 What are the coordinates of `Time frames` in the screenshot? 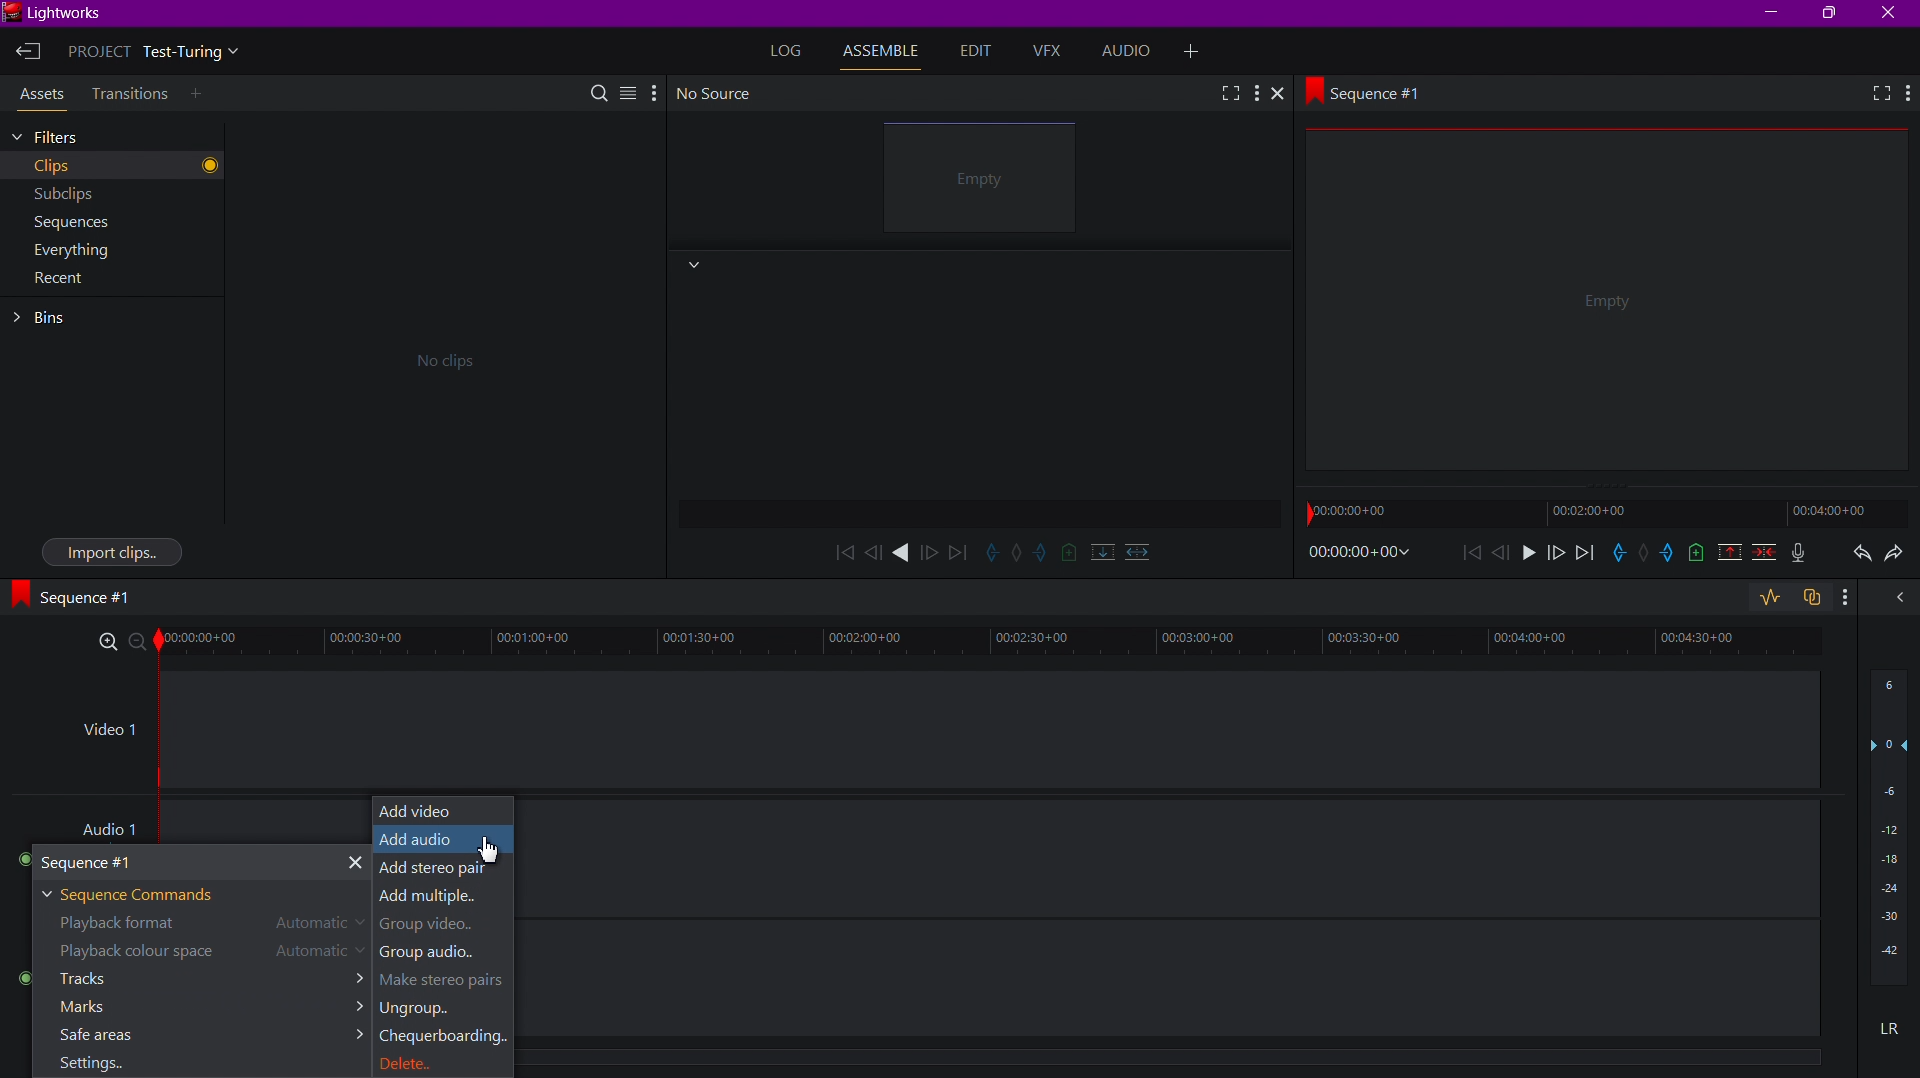 It's located at (1594, 512).